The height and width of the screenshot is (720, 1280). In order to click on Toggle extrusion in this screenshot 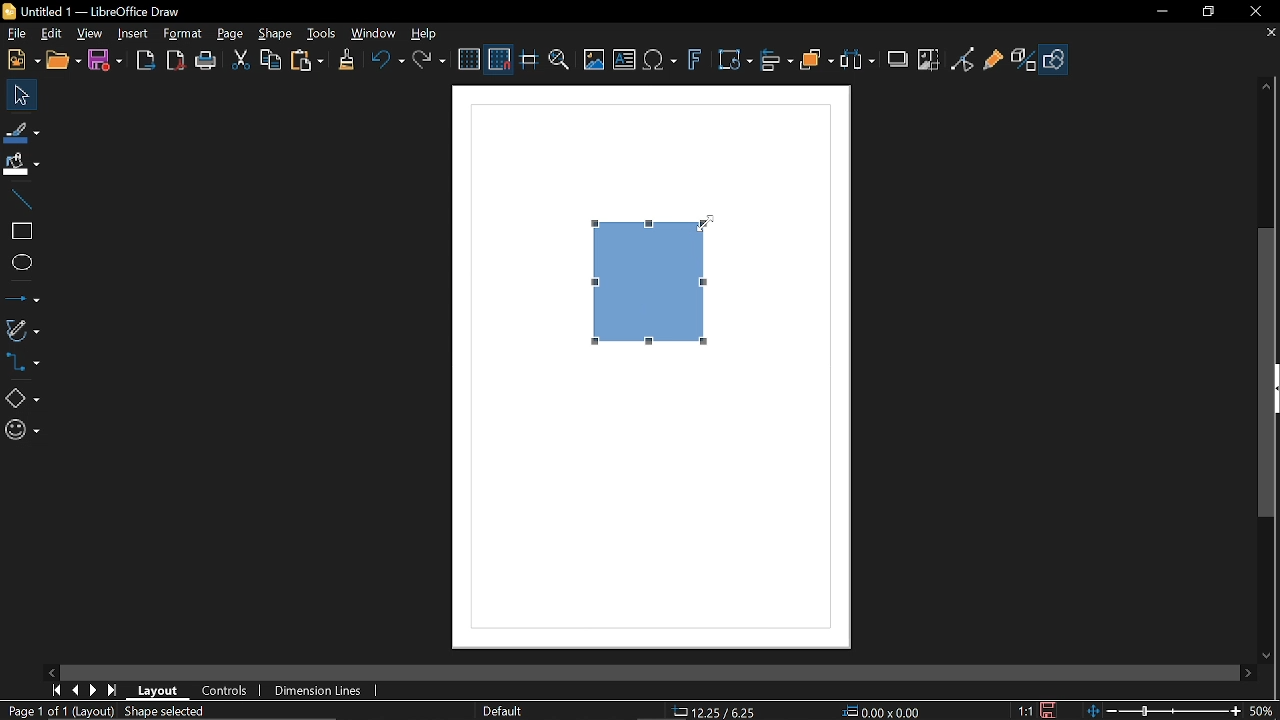, I will do `click(1023, 62)`.